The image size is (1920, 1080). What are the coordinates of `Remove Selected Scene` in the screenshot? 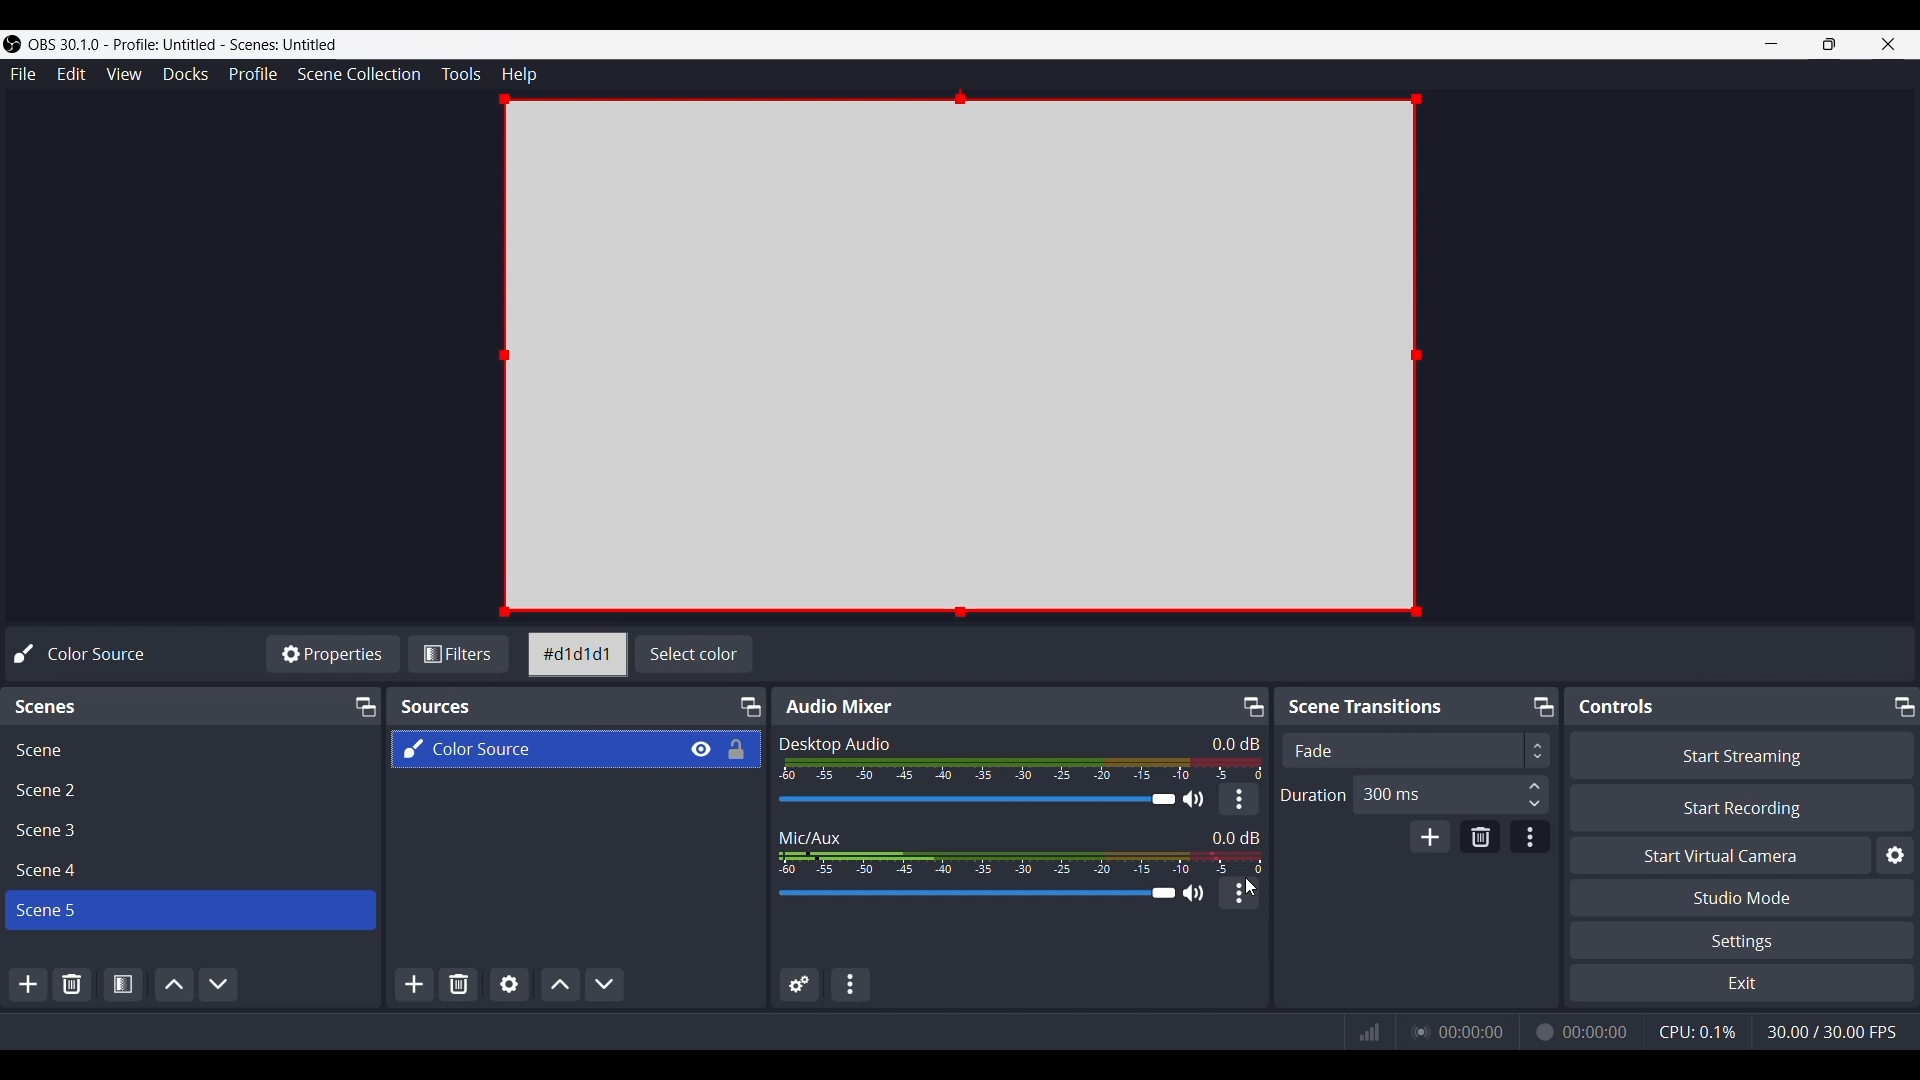 It's located at (73, 982).